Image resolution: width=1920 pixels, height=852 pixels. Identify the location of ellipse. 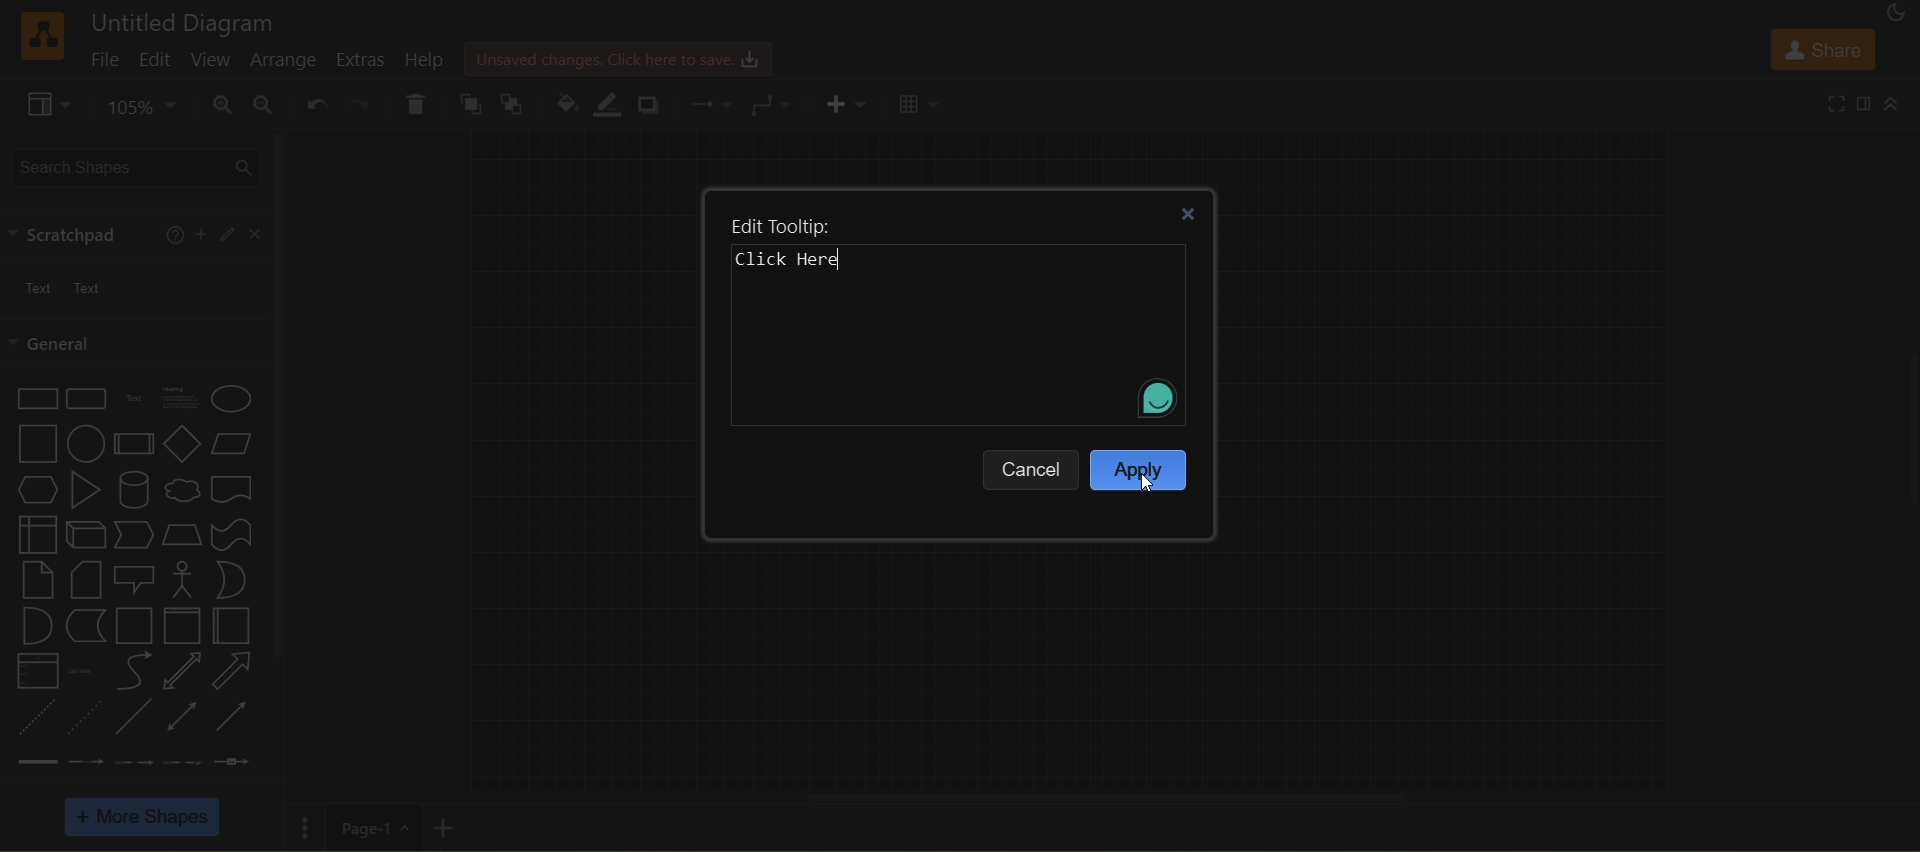
(233, 397).